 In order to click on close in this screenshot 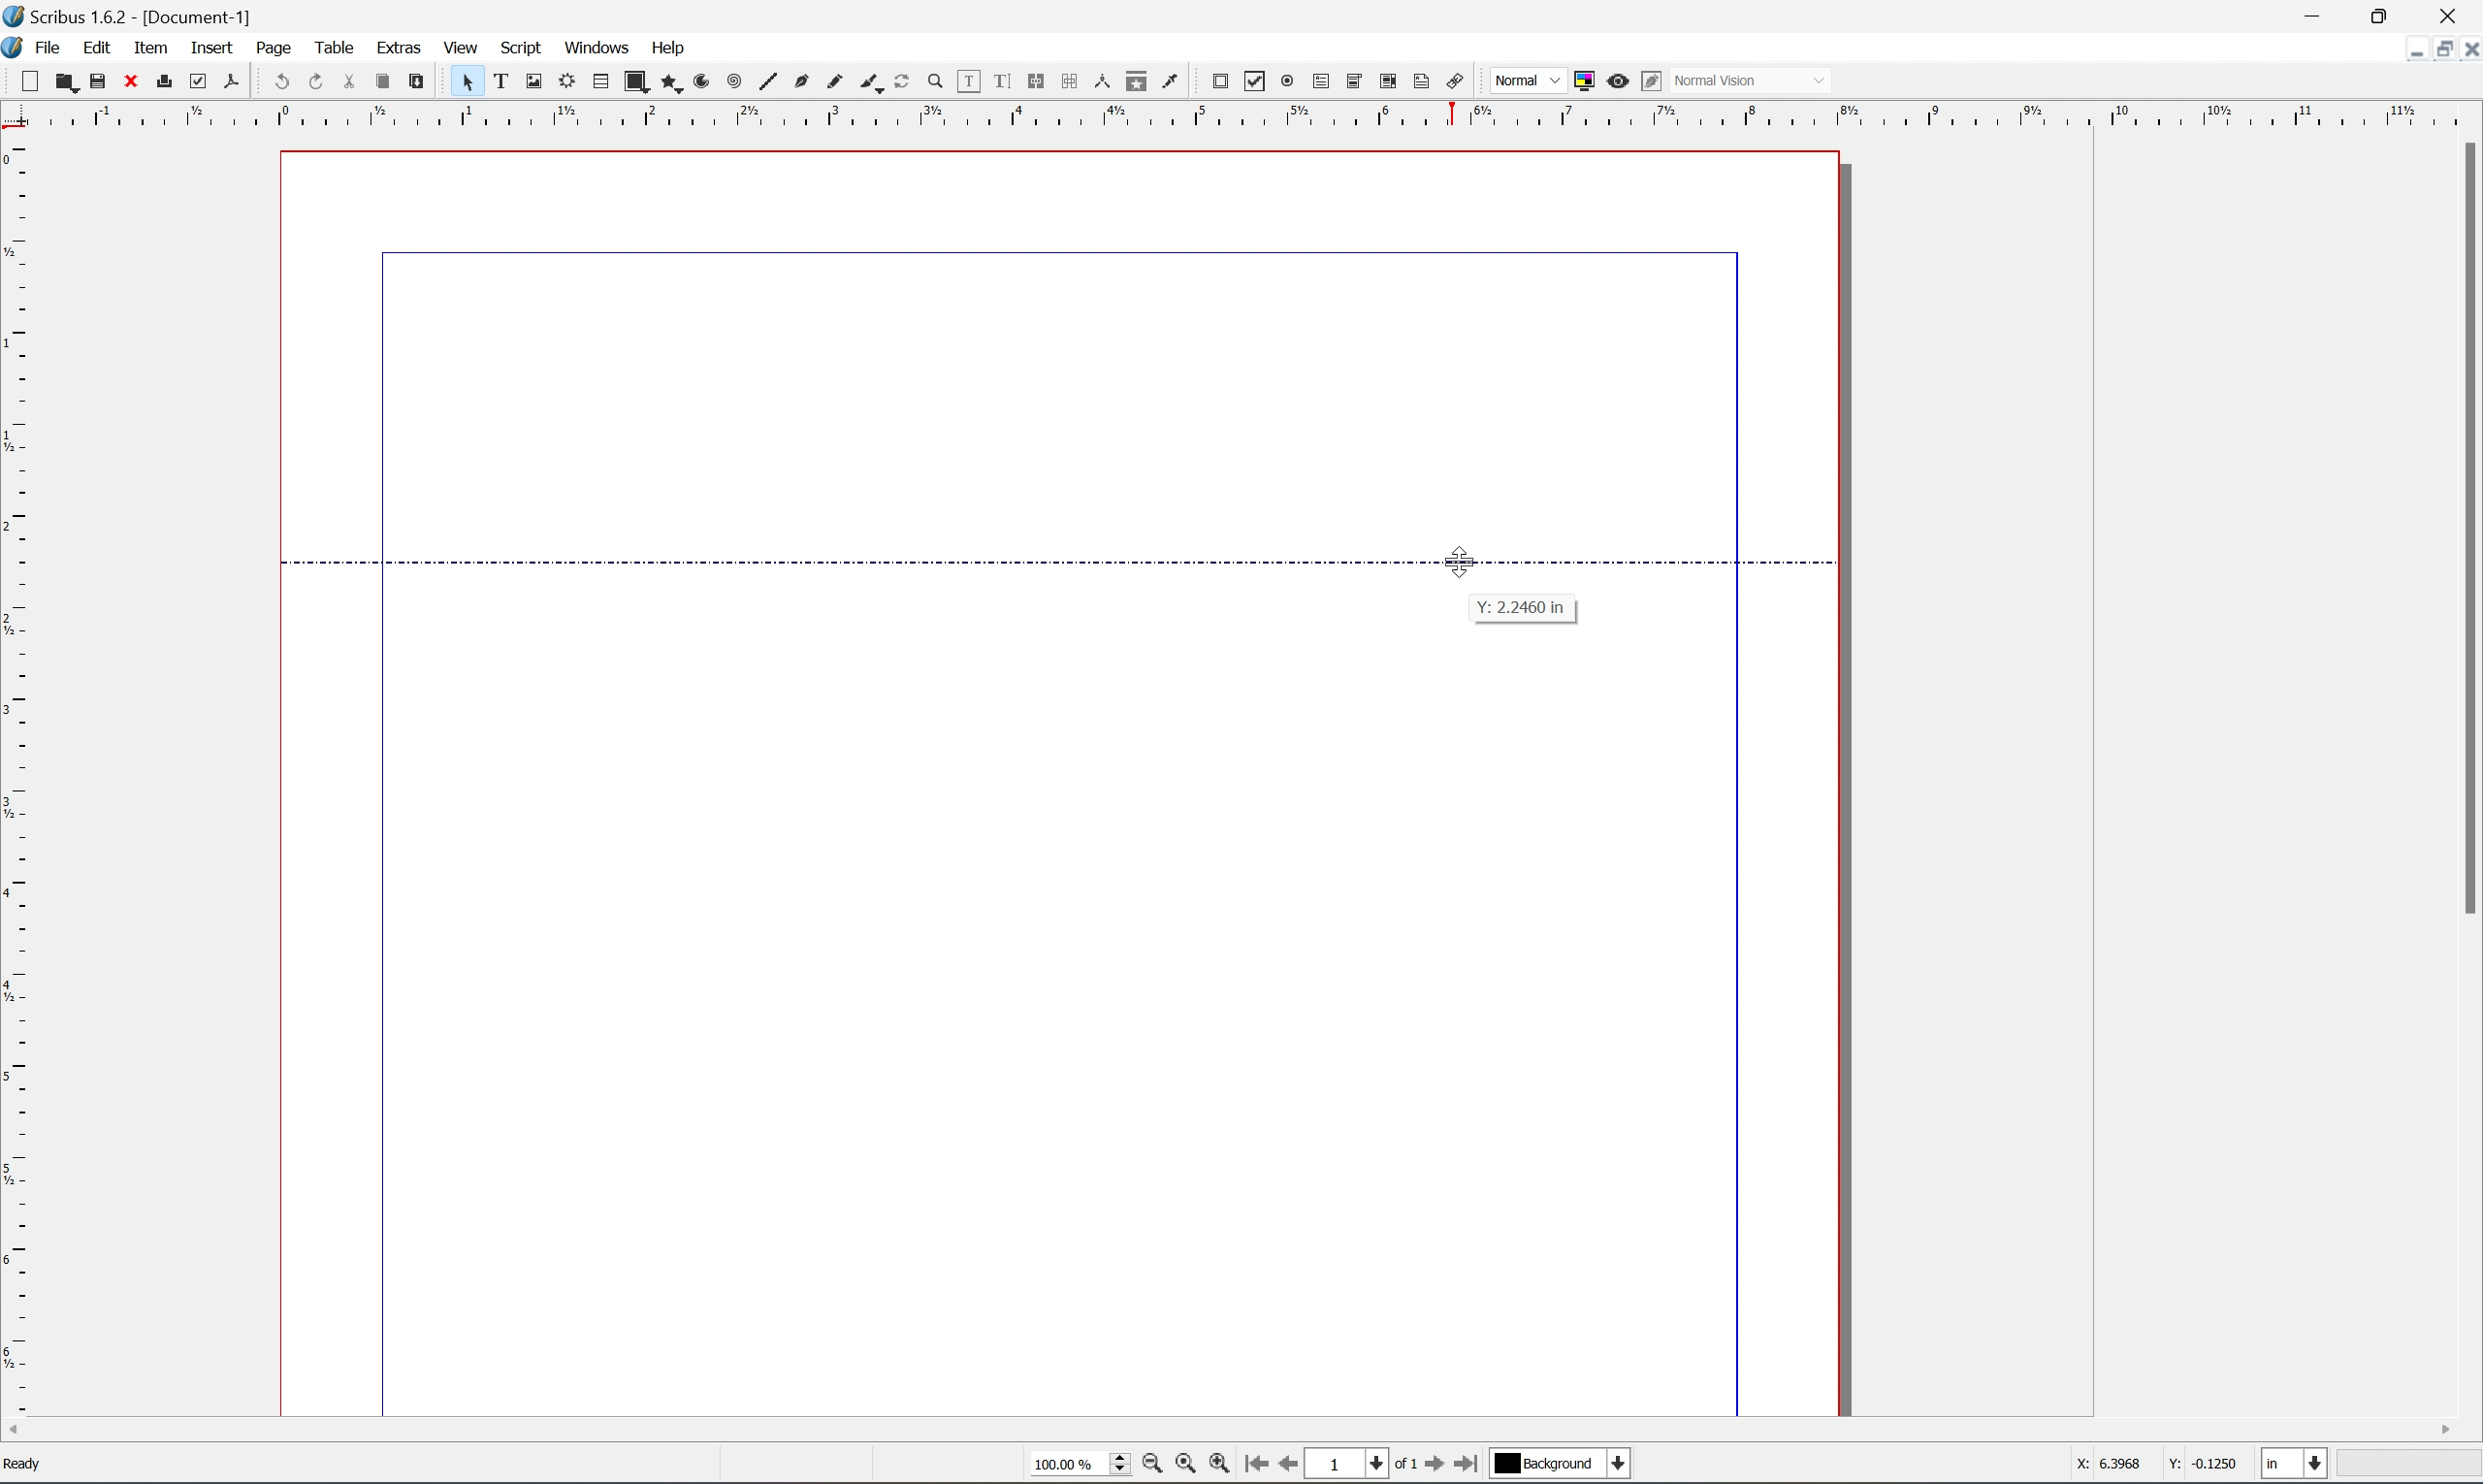, I will do `click(2455, 18)`.